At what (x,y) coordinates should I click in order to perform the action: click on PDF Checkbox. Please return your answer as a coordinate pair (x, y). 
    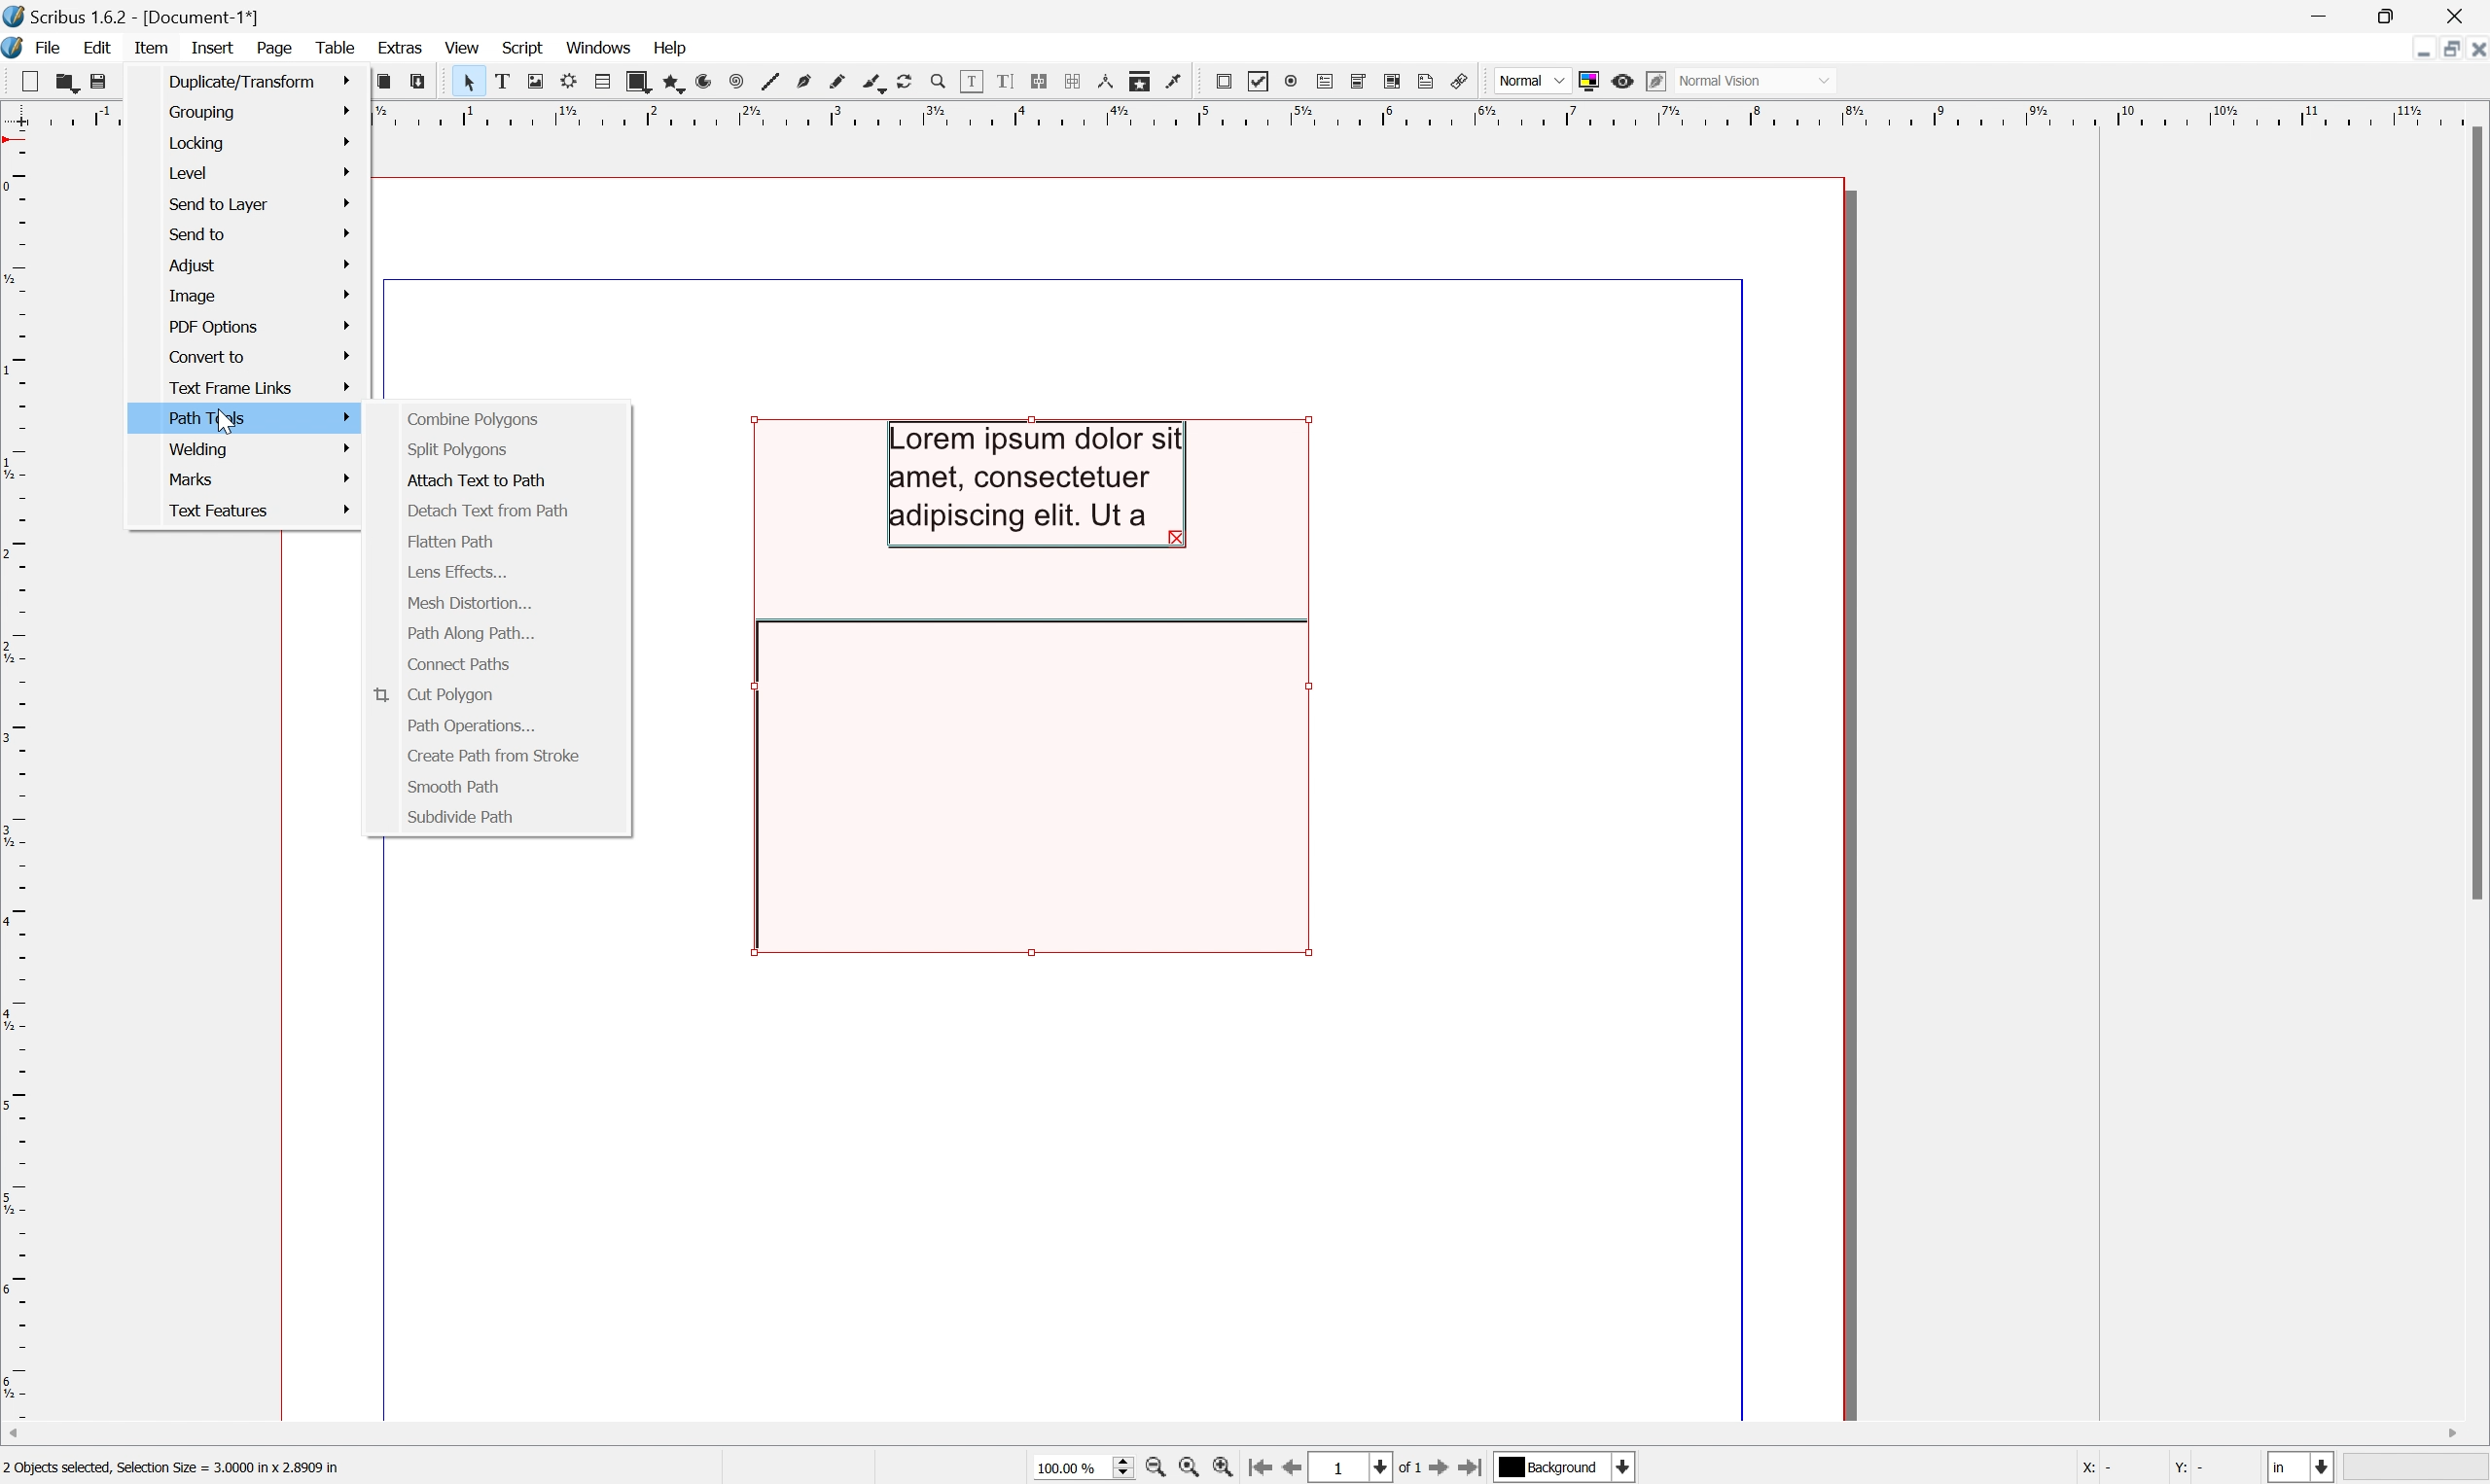
    Looking at the image, I should click on (1259, 81).